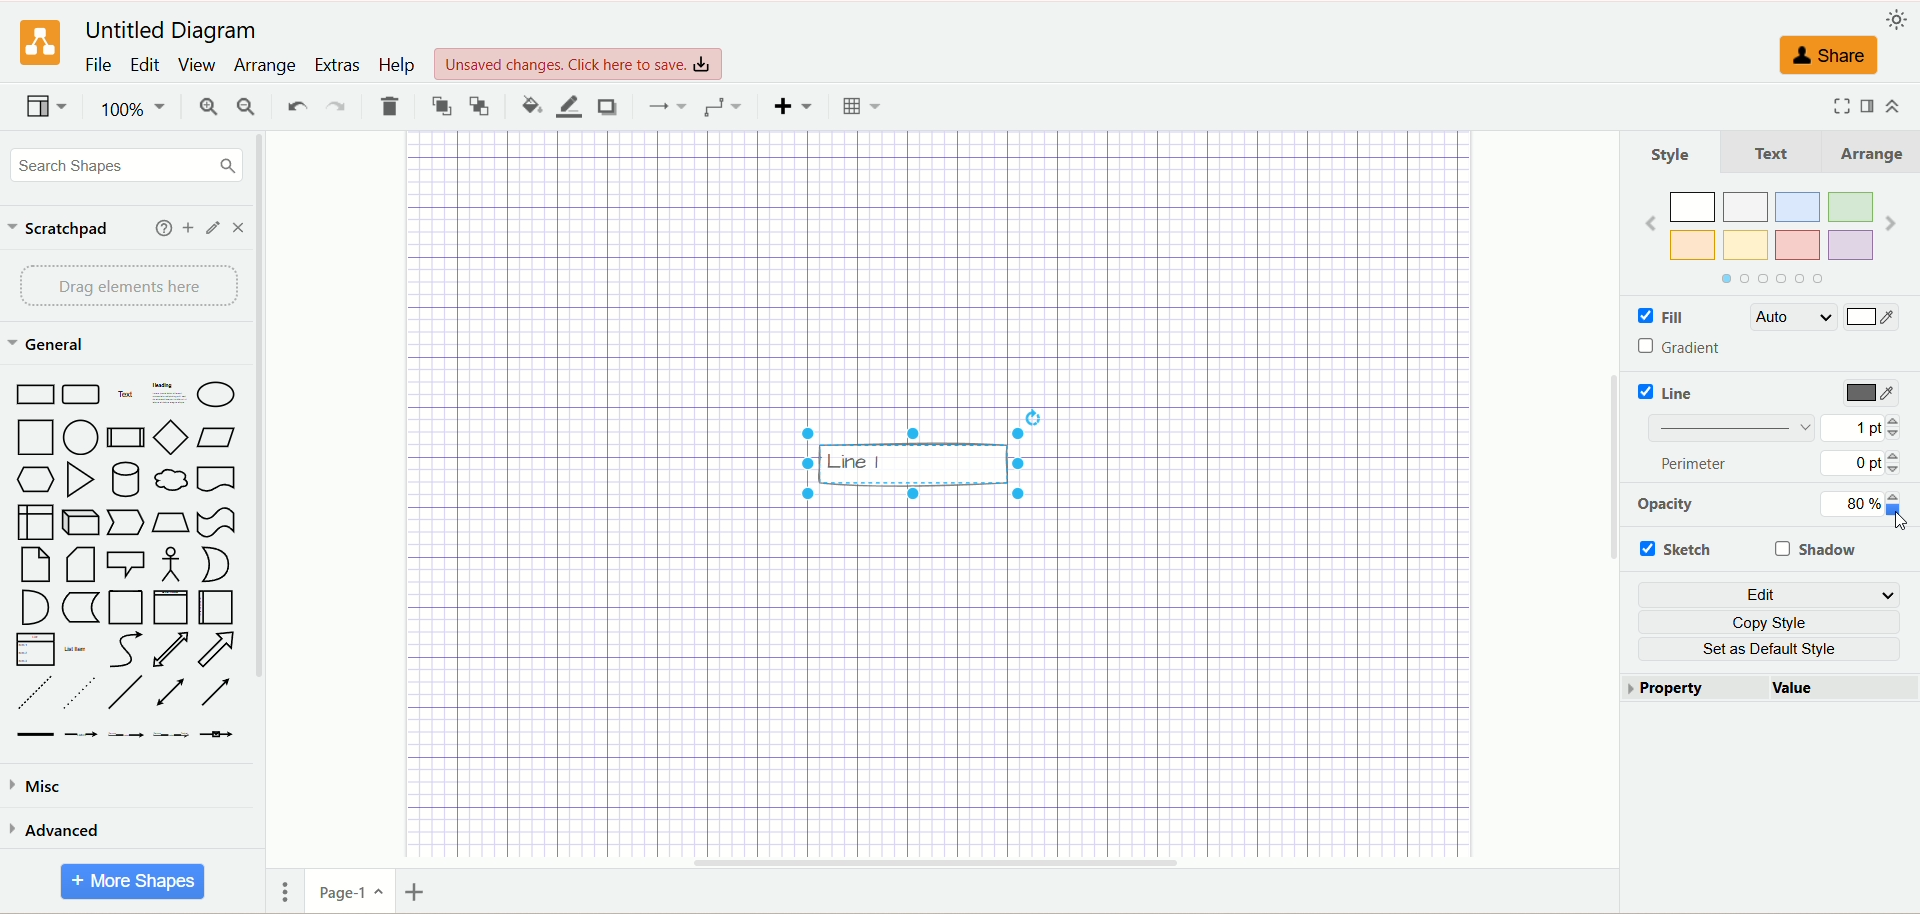 This screenshot has height=914, width=1920. I want to click on Step, so click(128, 523).